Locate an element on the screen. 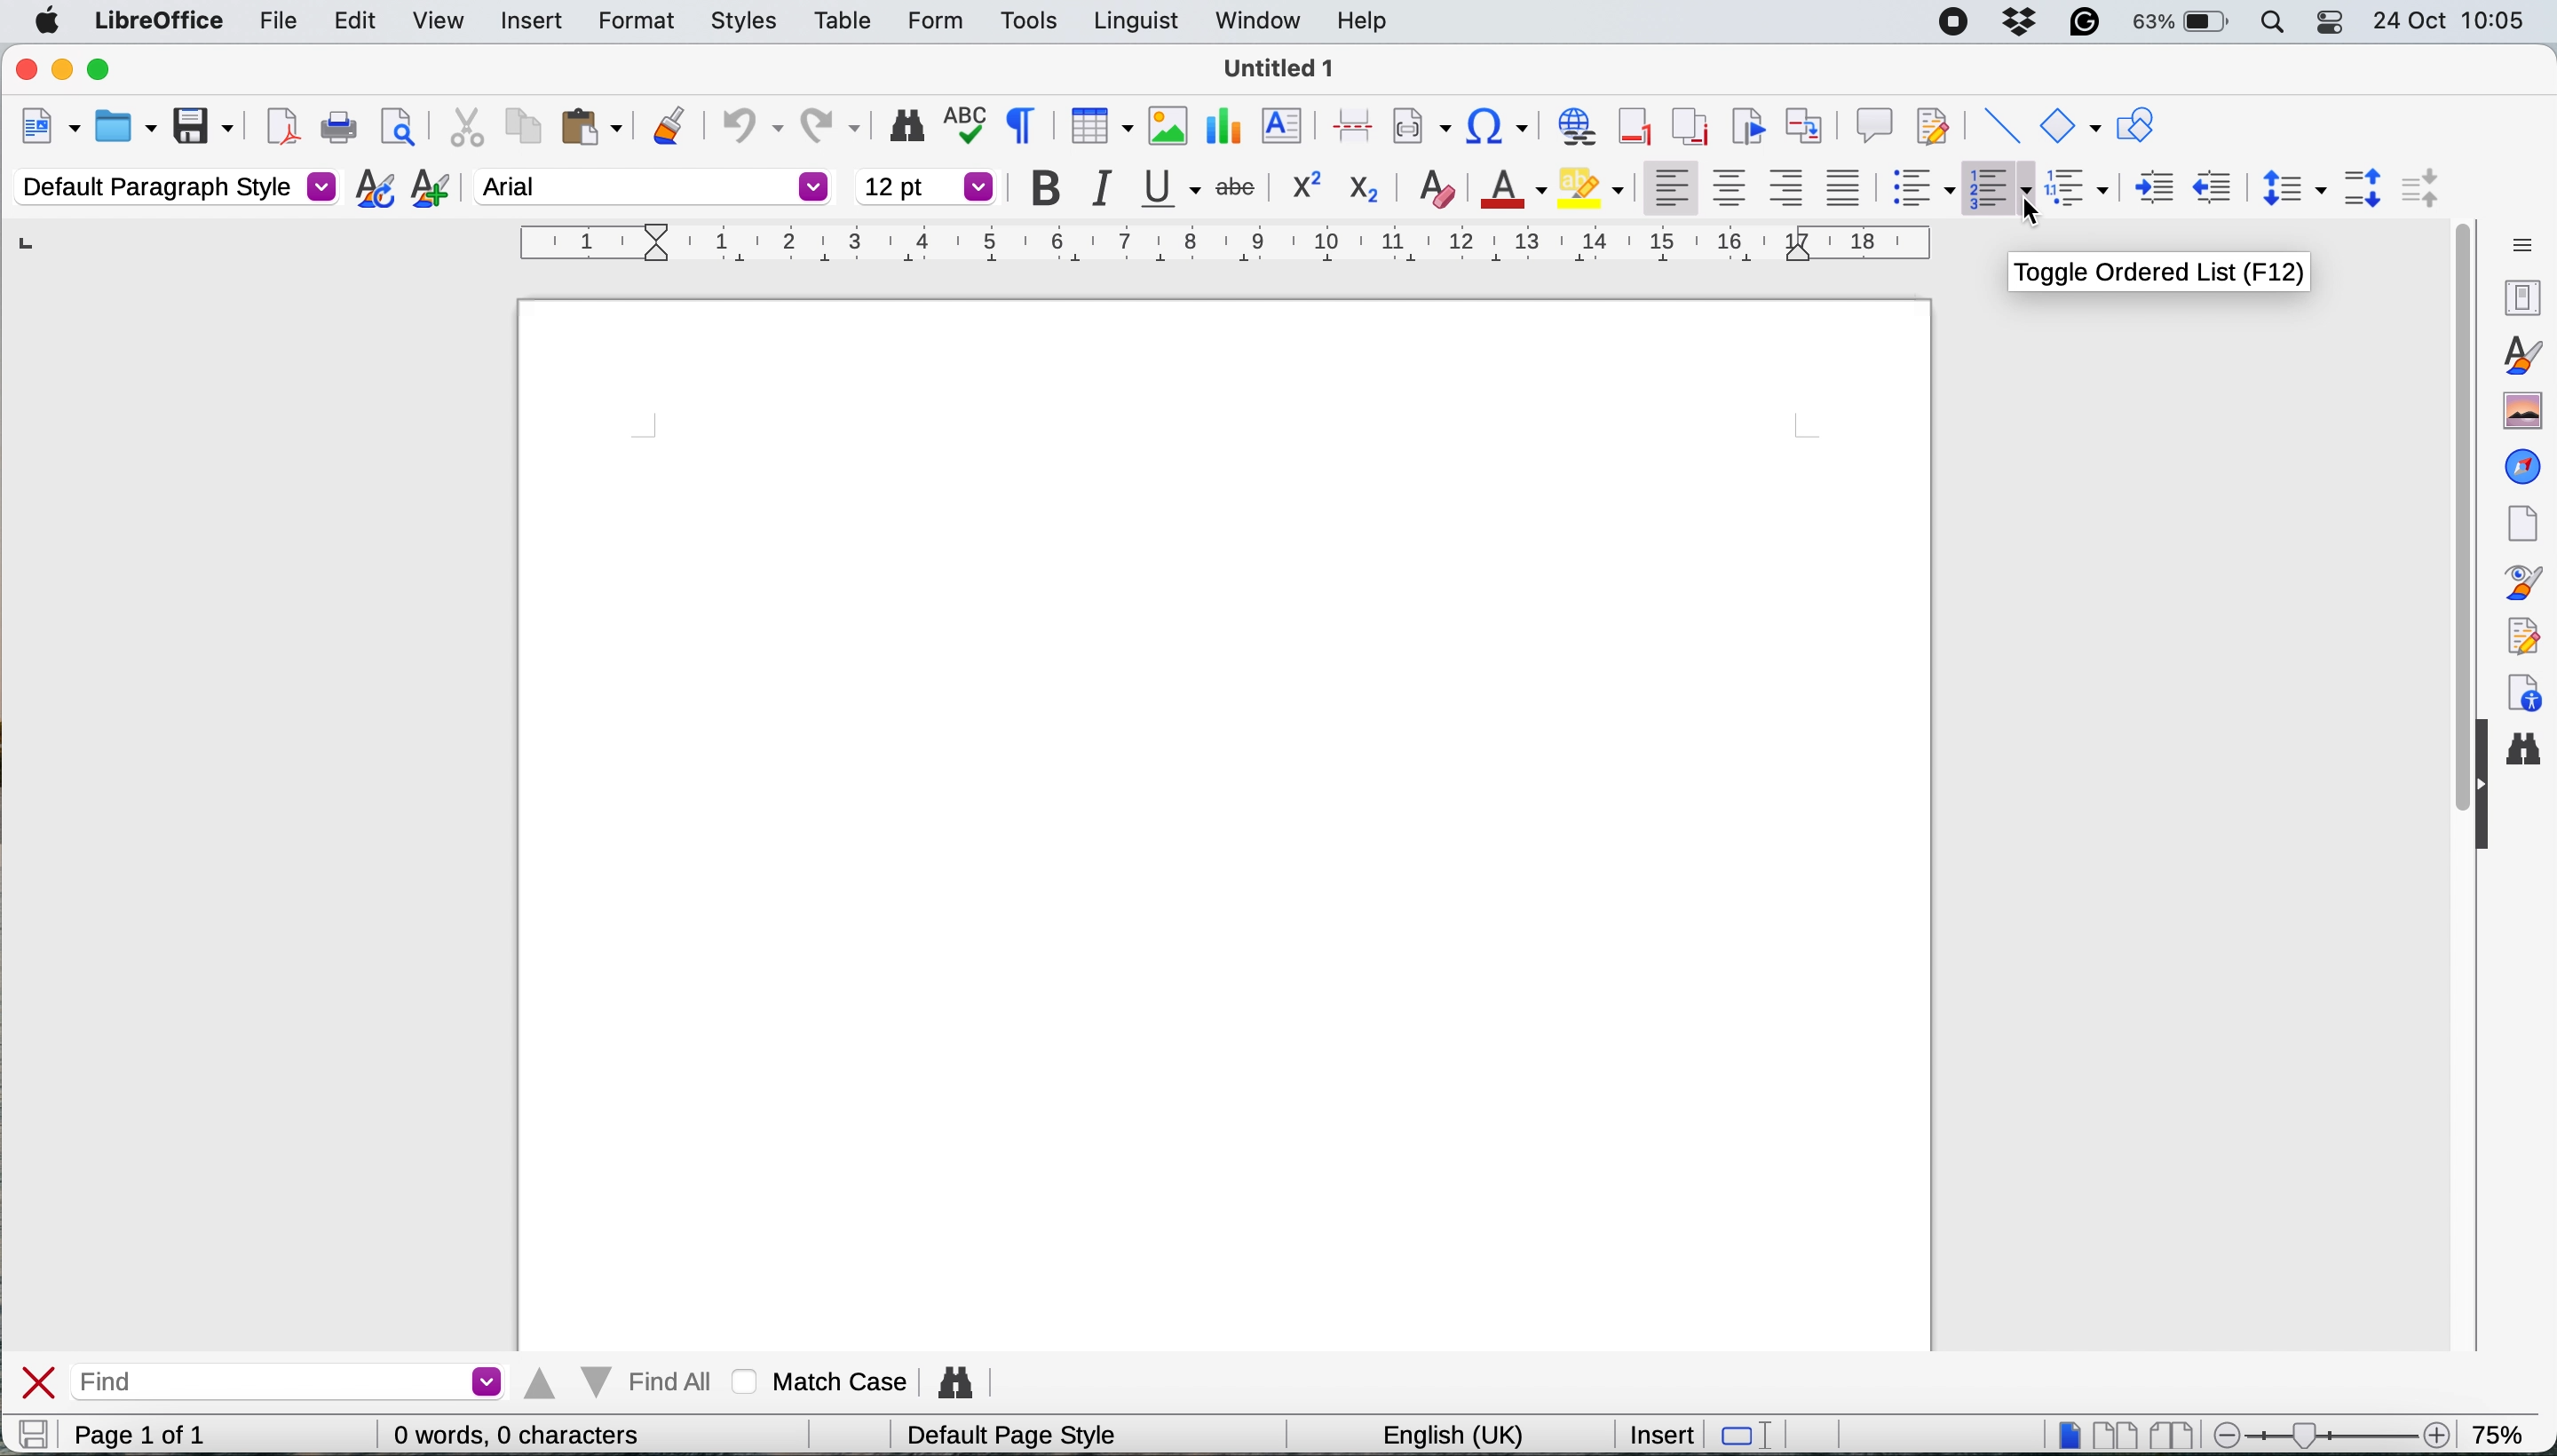 Image resolution: width=2557 pixels, height=1456 pixels. navigator is located at coordinates (2523, 465).